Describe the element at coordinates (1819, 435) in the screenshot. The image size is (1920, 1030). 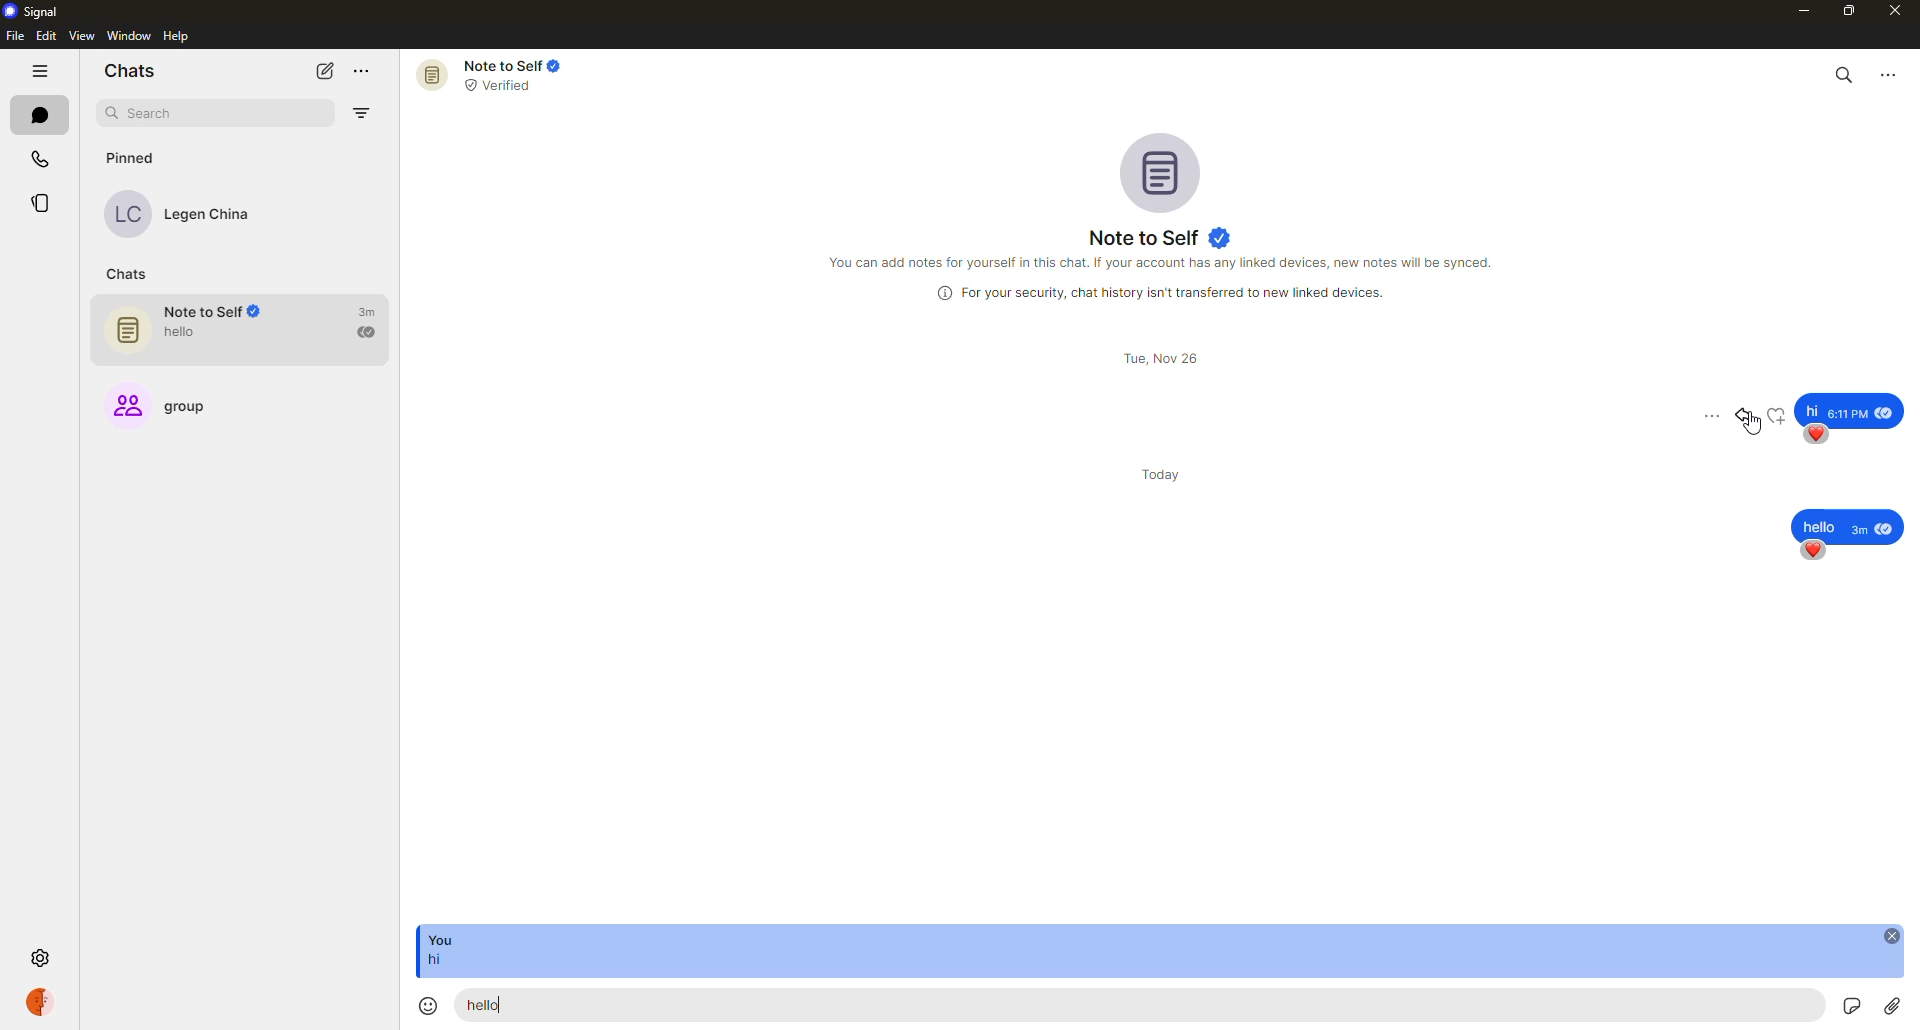
I see `reaction` at that location.